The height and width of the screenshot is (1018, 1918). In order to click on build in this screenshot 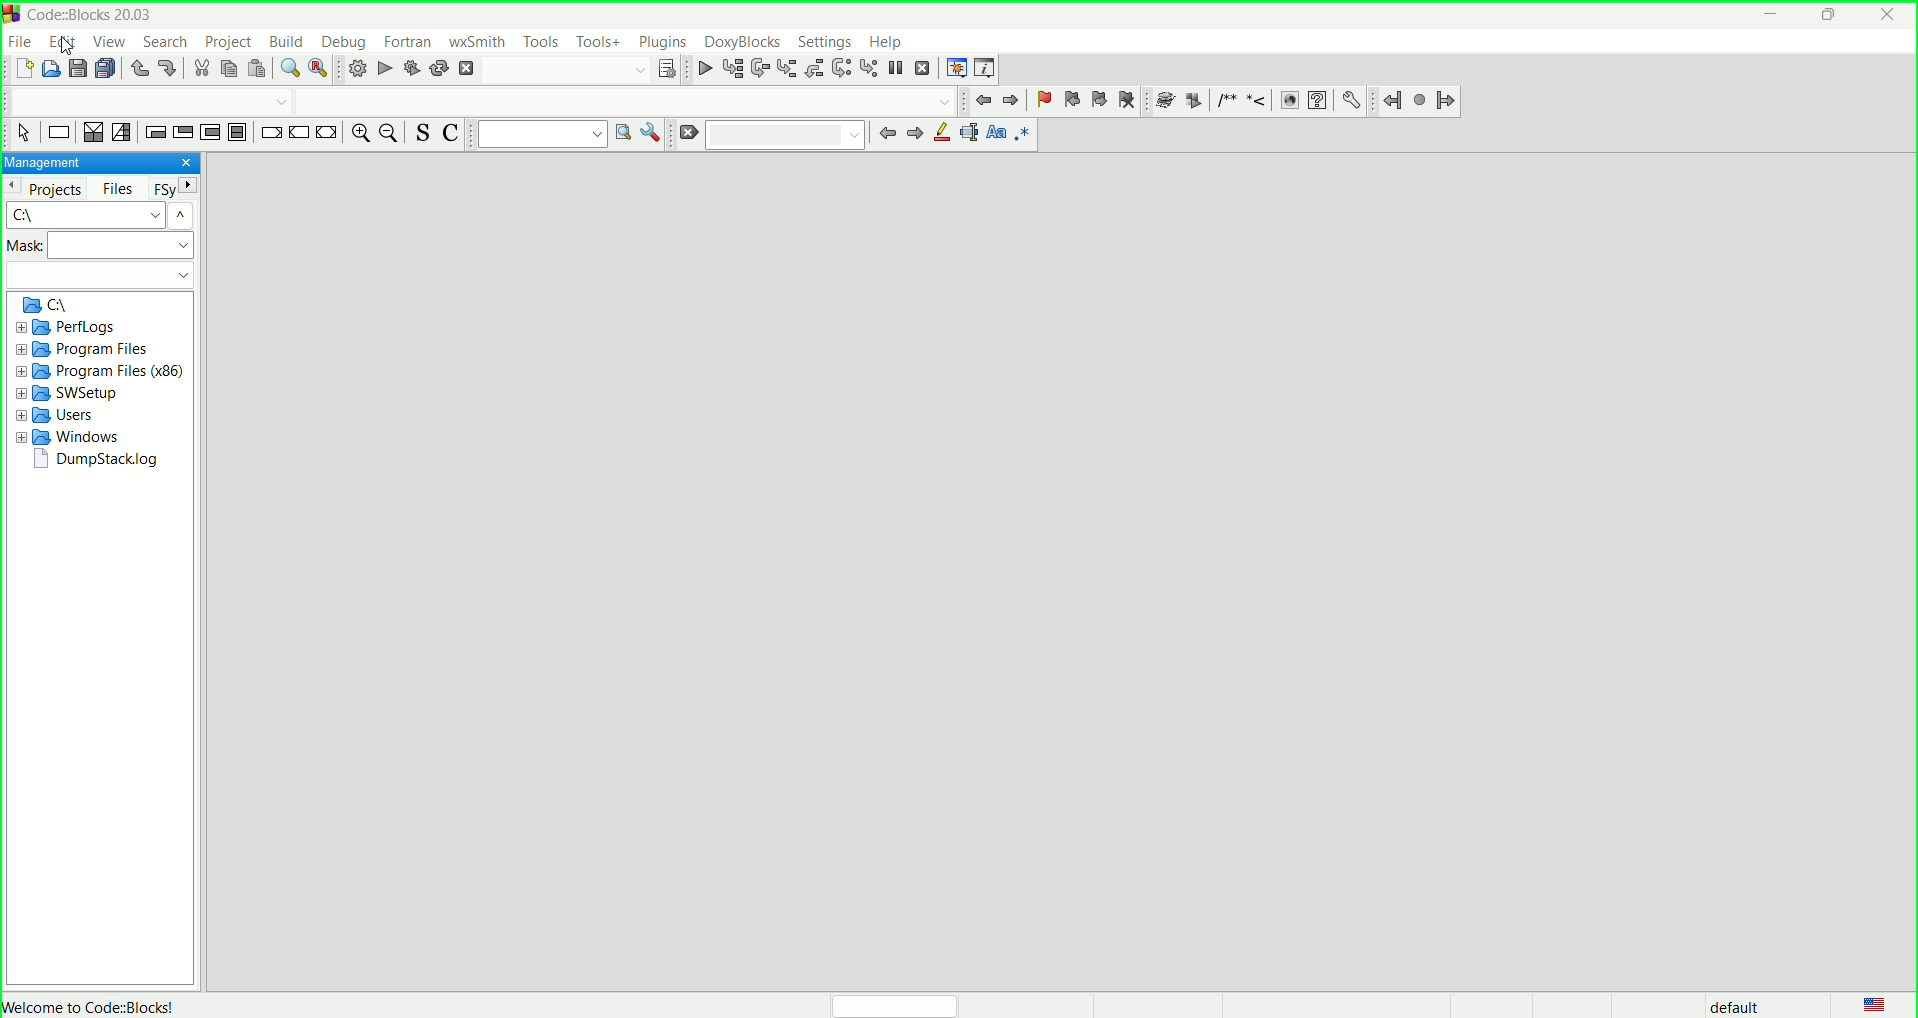, I will do `click(288, 40)`.